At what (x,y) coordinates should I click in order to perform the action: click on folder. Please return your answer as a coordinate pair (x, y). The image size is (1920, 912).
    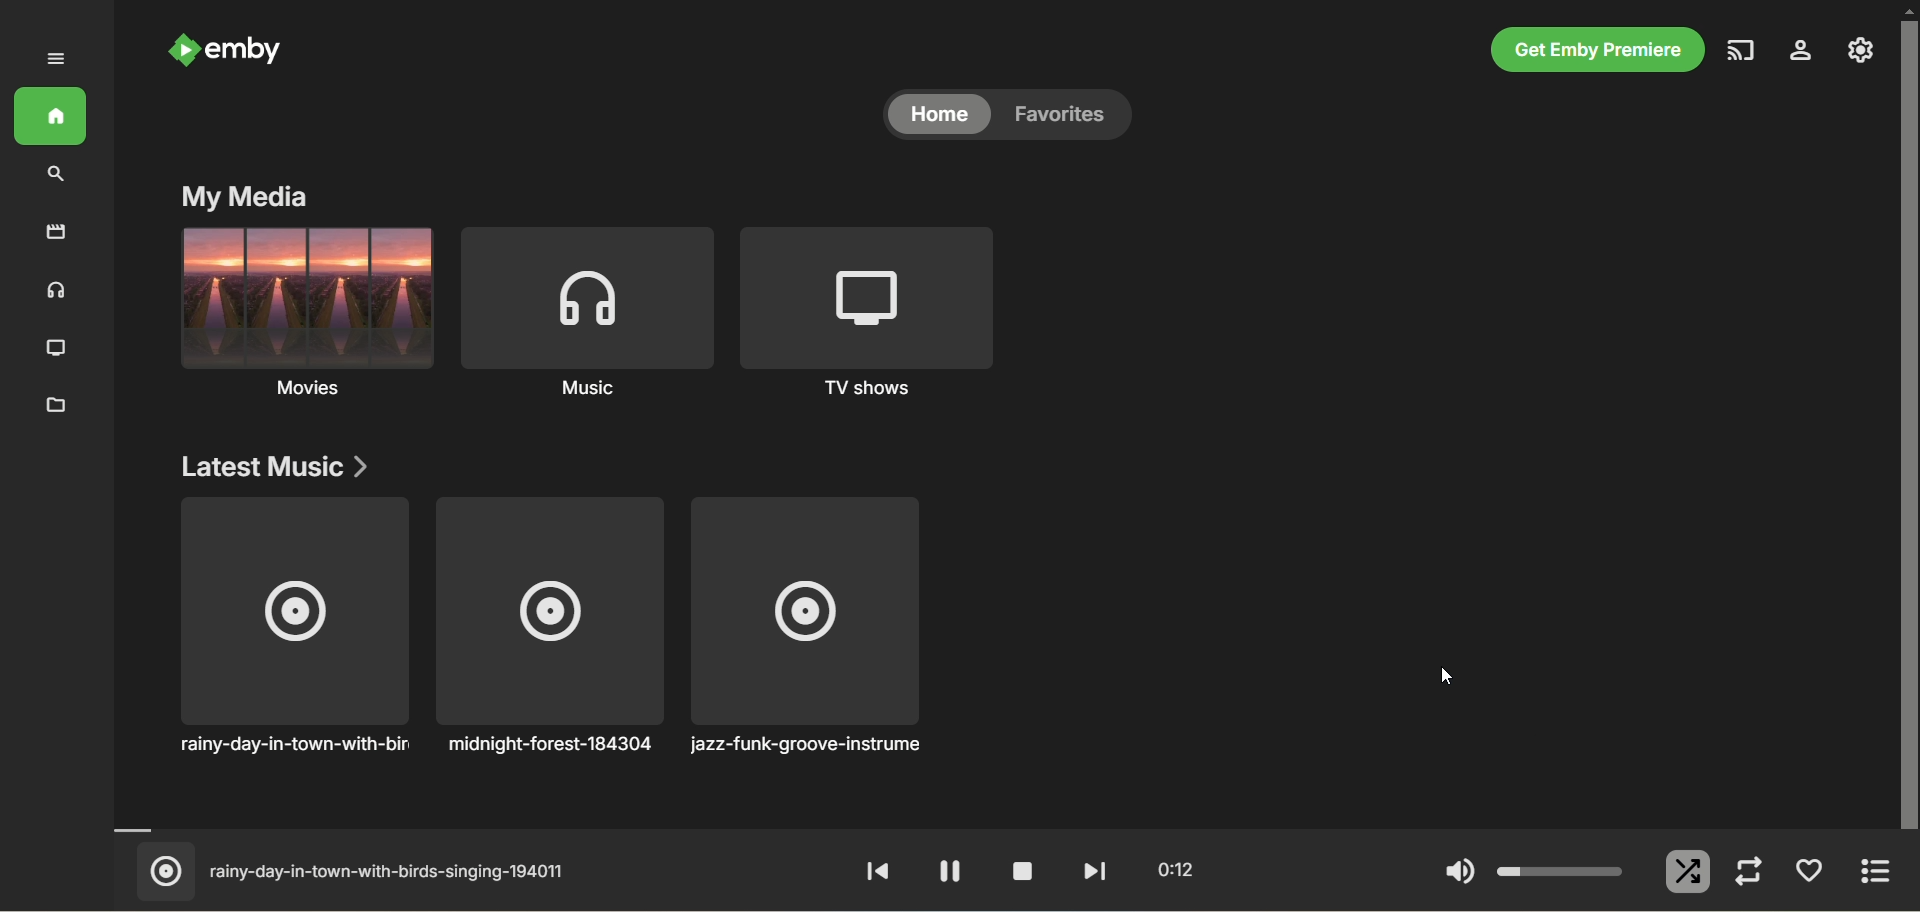
    Looking at the image, I should click on (56, 403).